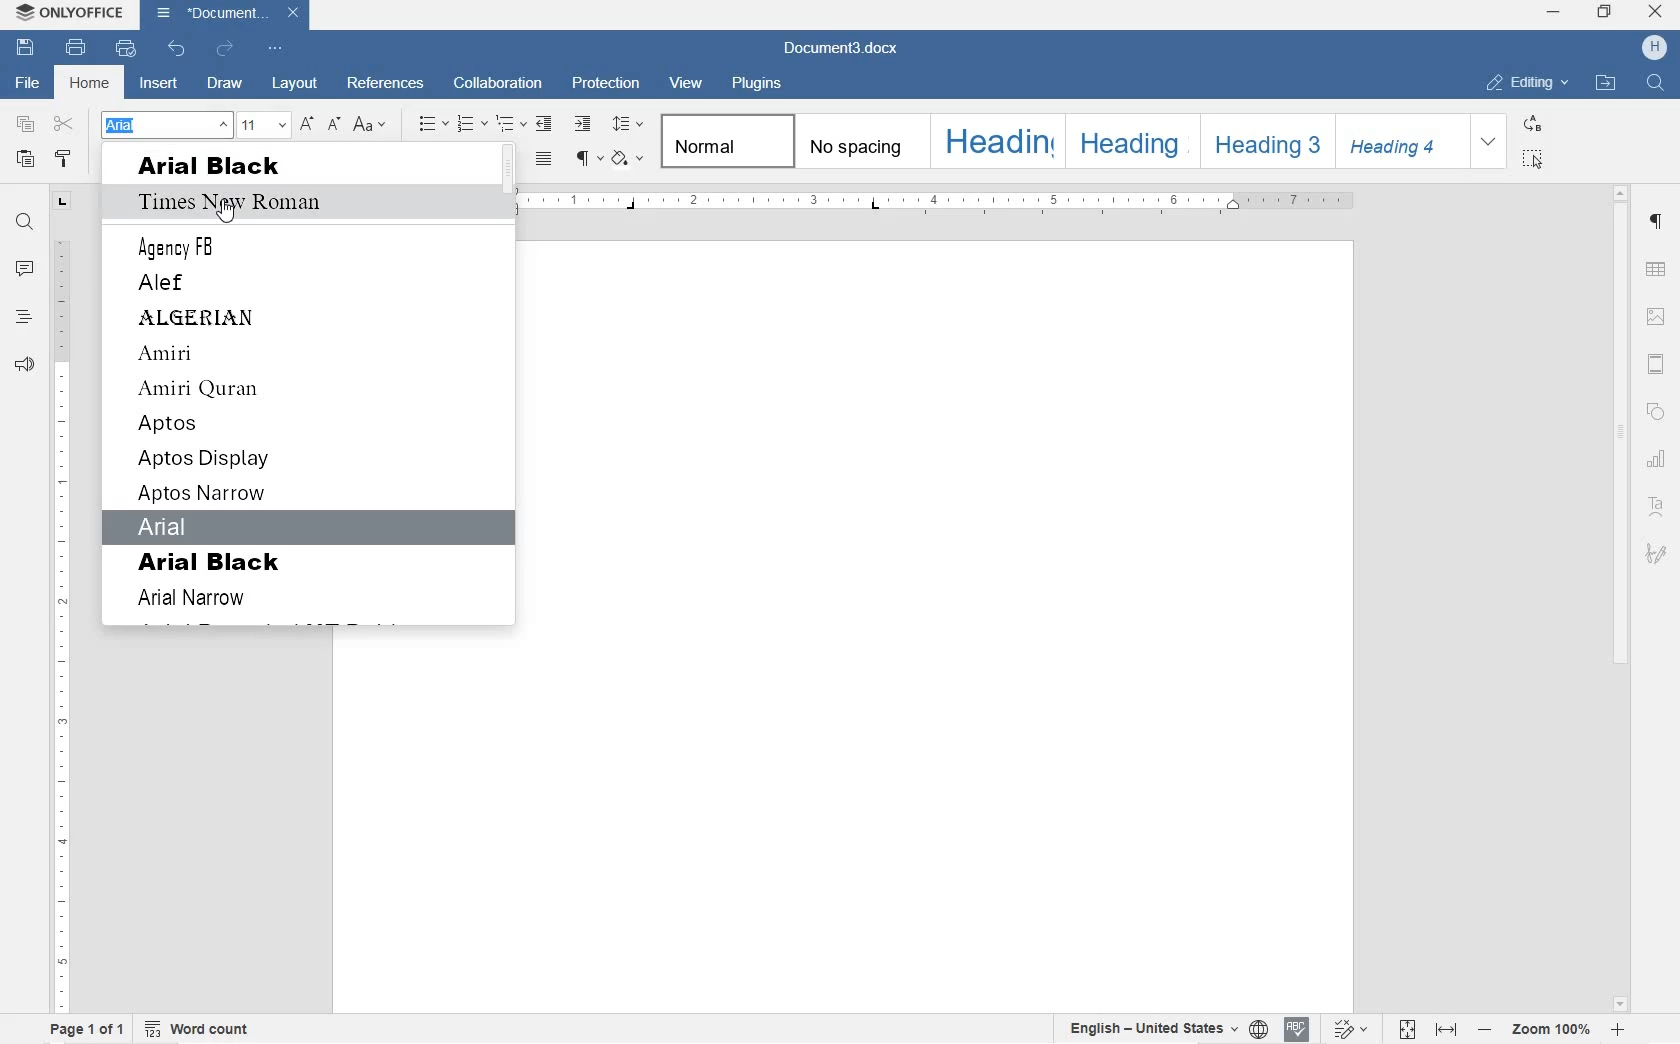  What do you see at coordinates (208, 459) in the screenshot?
I see `aptos display` at bounding box center [208, 459].